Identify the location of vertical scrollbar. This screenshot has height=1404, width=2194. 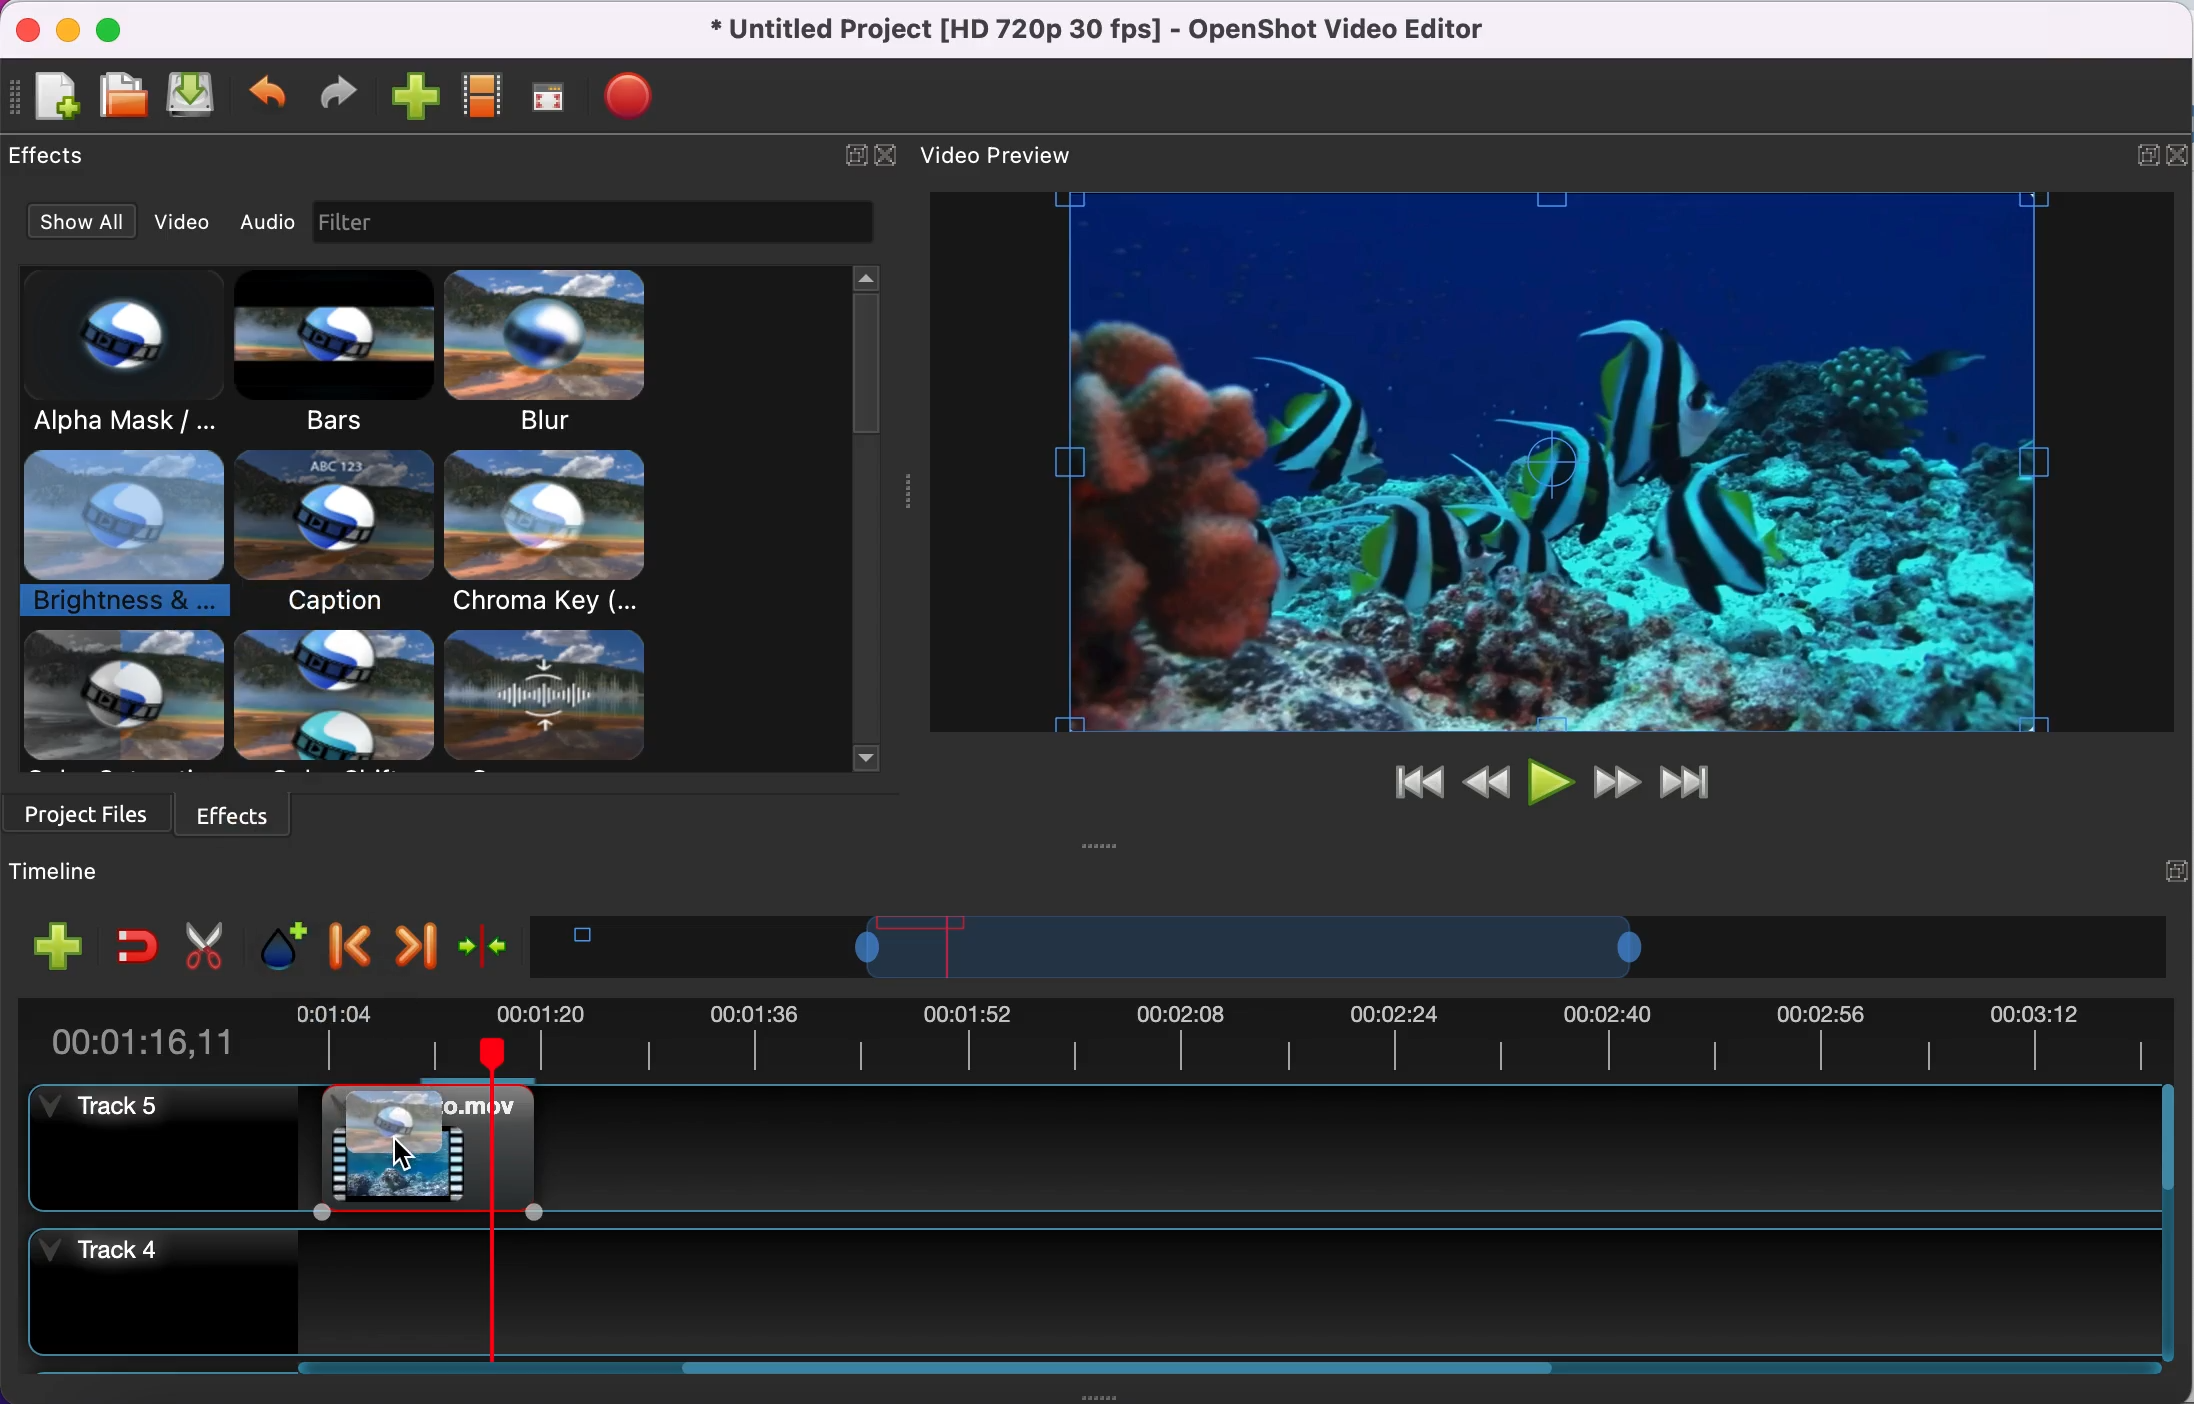
(865, 364).